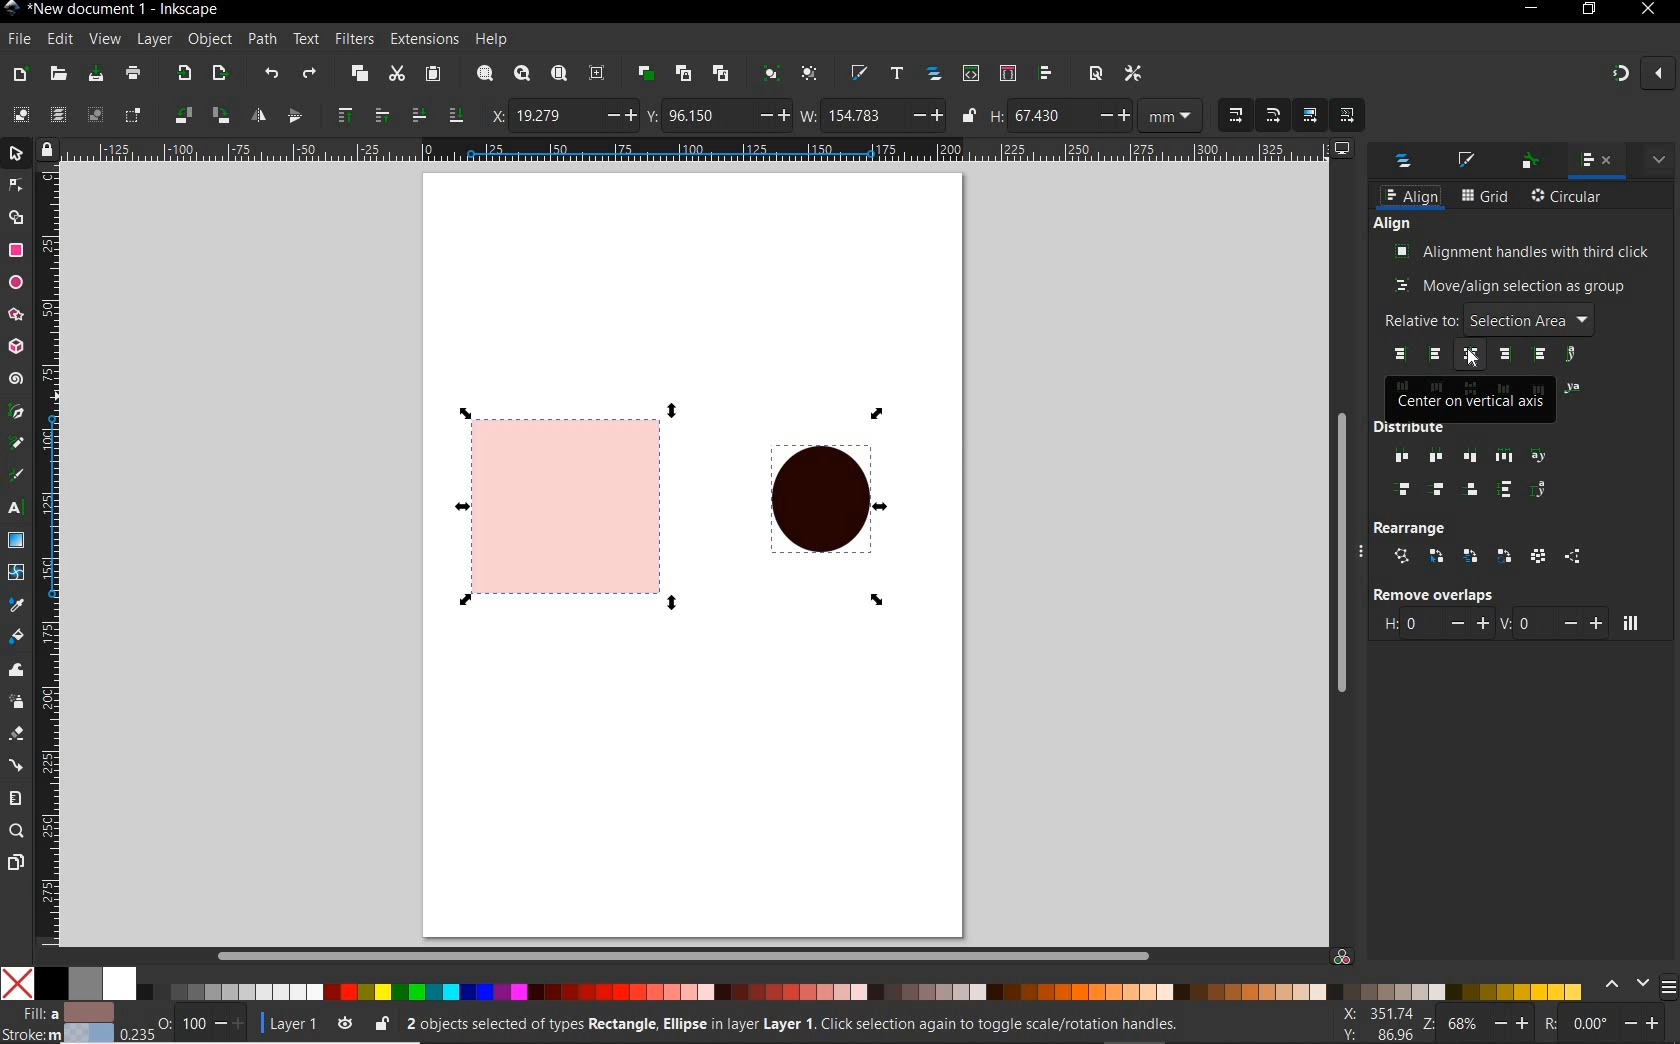 The width and height of the screenshot is (1680, 1044). Describe the element at coordinates (559, 504) in the screenshot. I see `shape selected` at that location.